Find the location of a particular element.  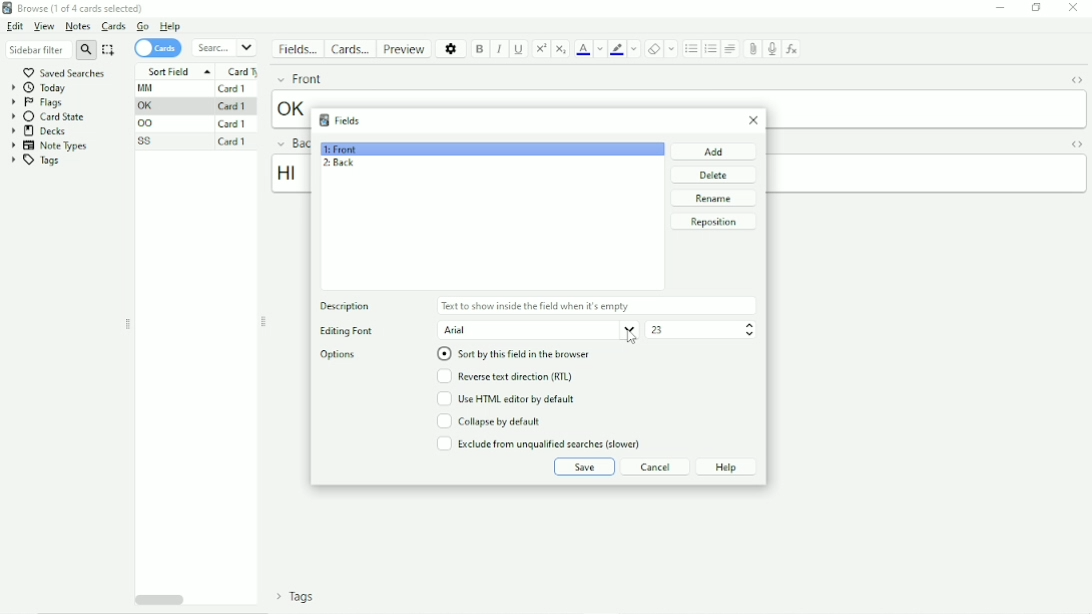

Card 1 is located at coordinates (234, 142).